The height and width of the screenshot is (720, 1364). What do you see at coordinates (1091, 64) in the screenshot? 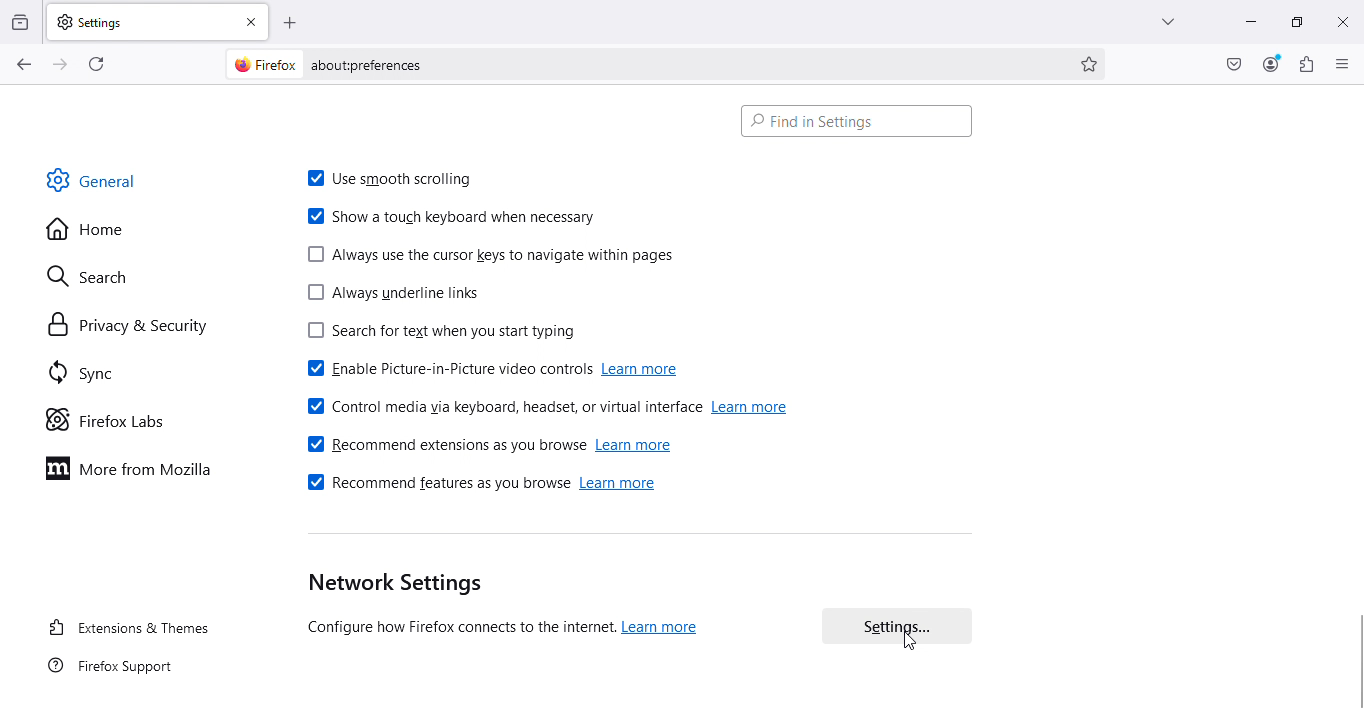
I see `Bookmark` at bounding box center [1091, 64].